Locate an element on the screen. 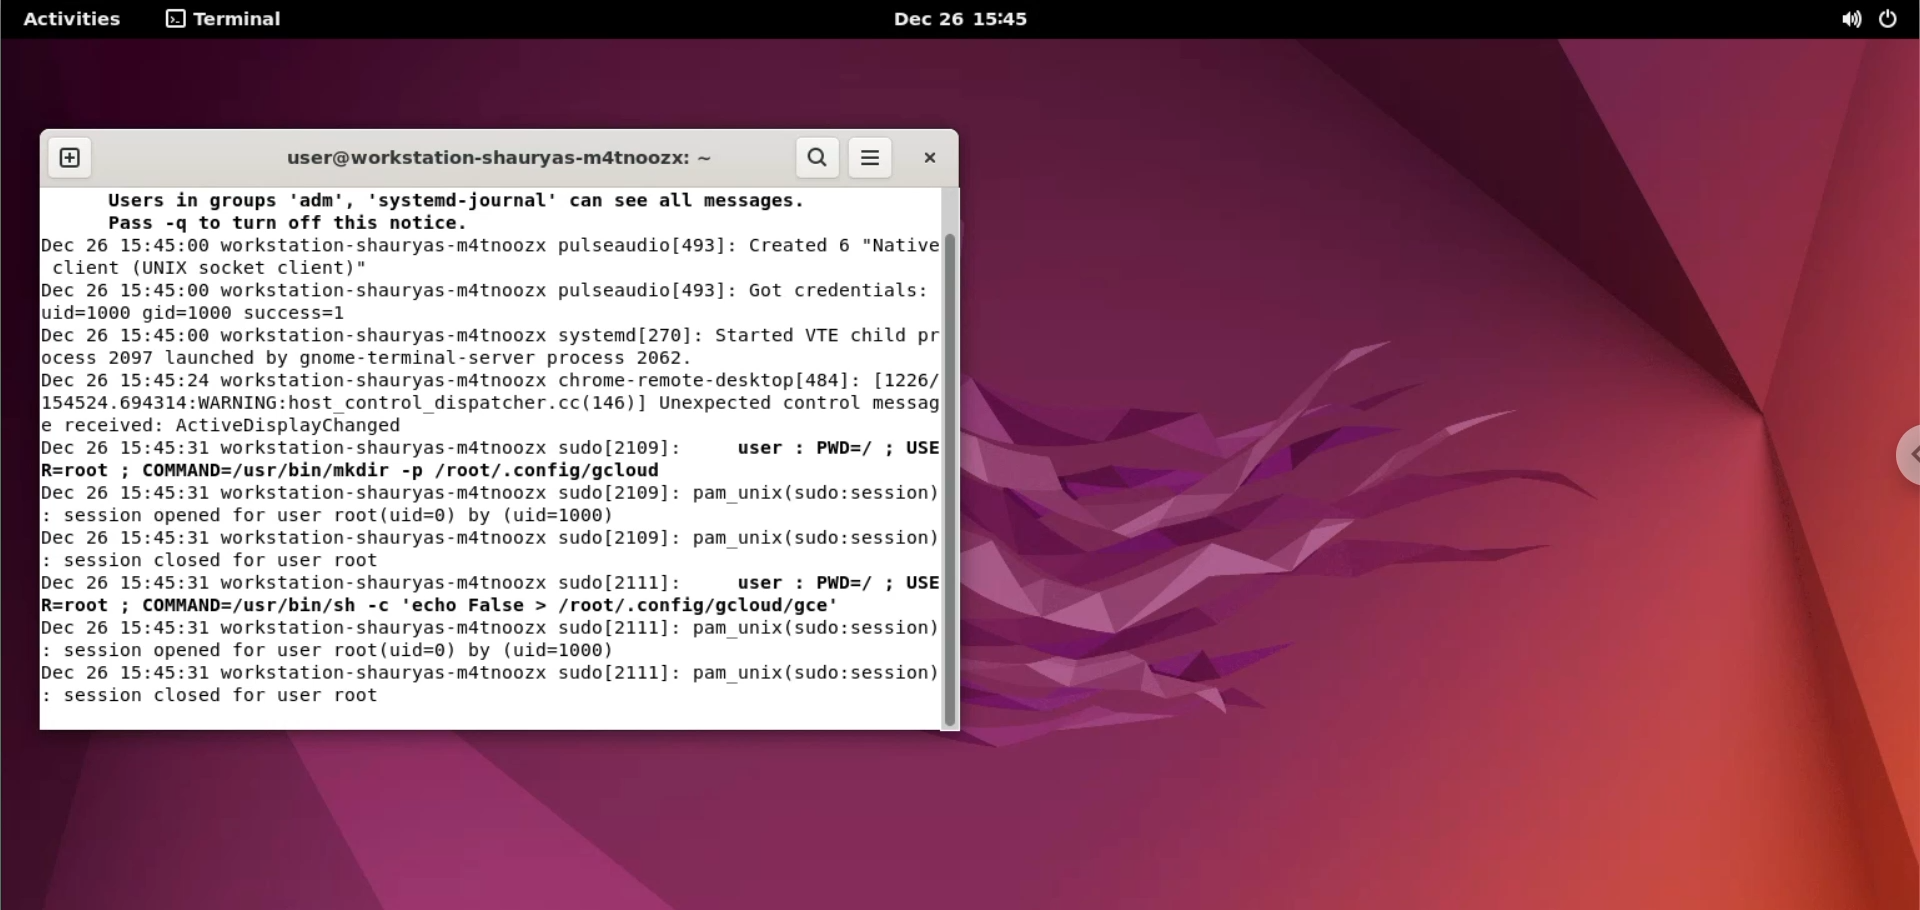 This screenshot has width=1920, height=910. user@workstation-shaurya-m4tnoozx:~ is located at coordinates (496, 155).